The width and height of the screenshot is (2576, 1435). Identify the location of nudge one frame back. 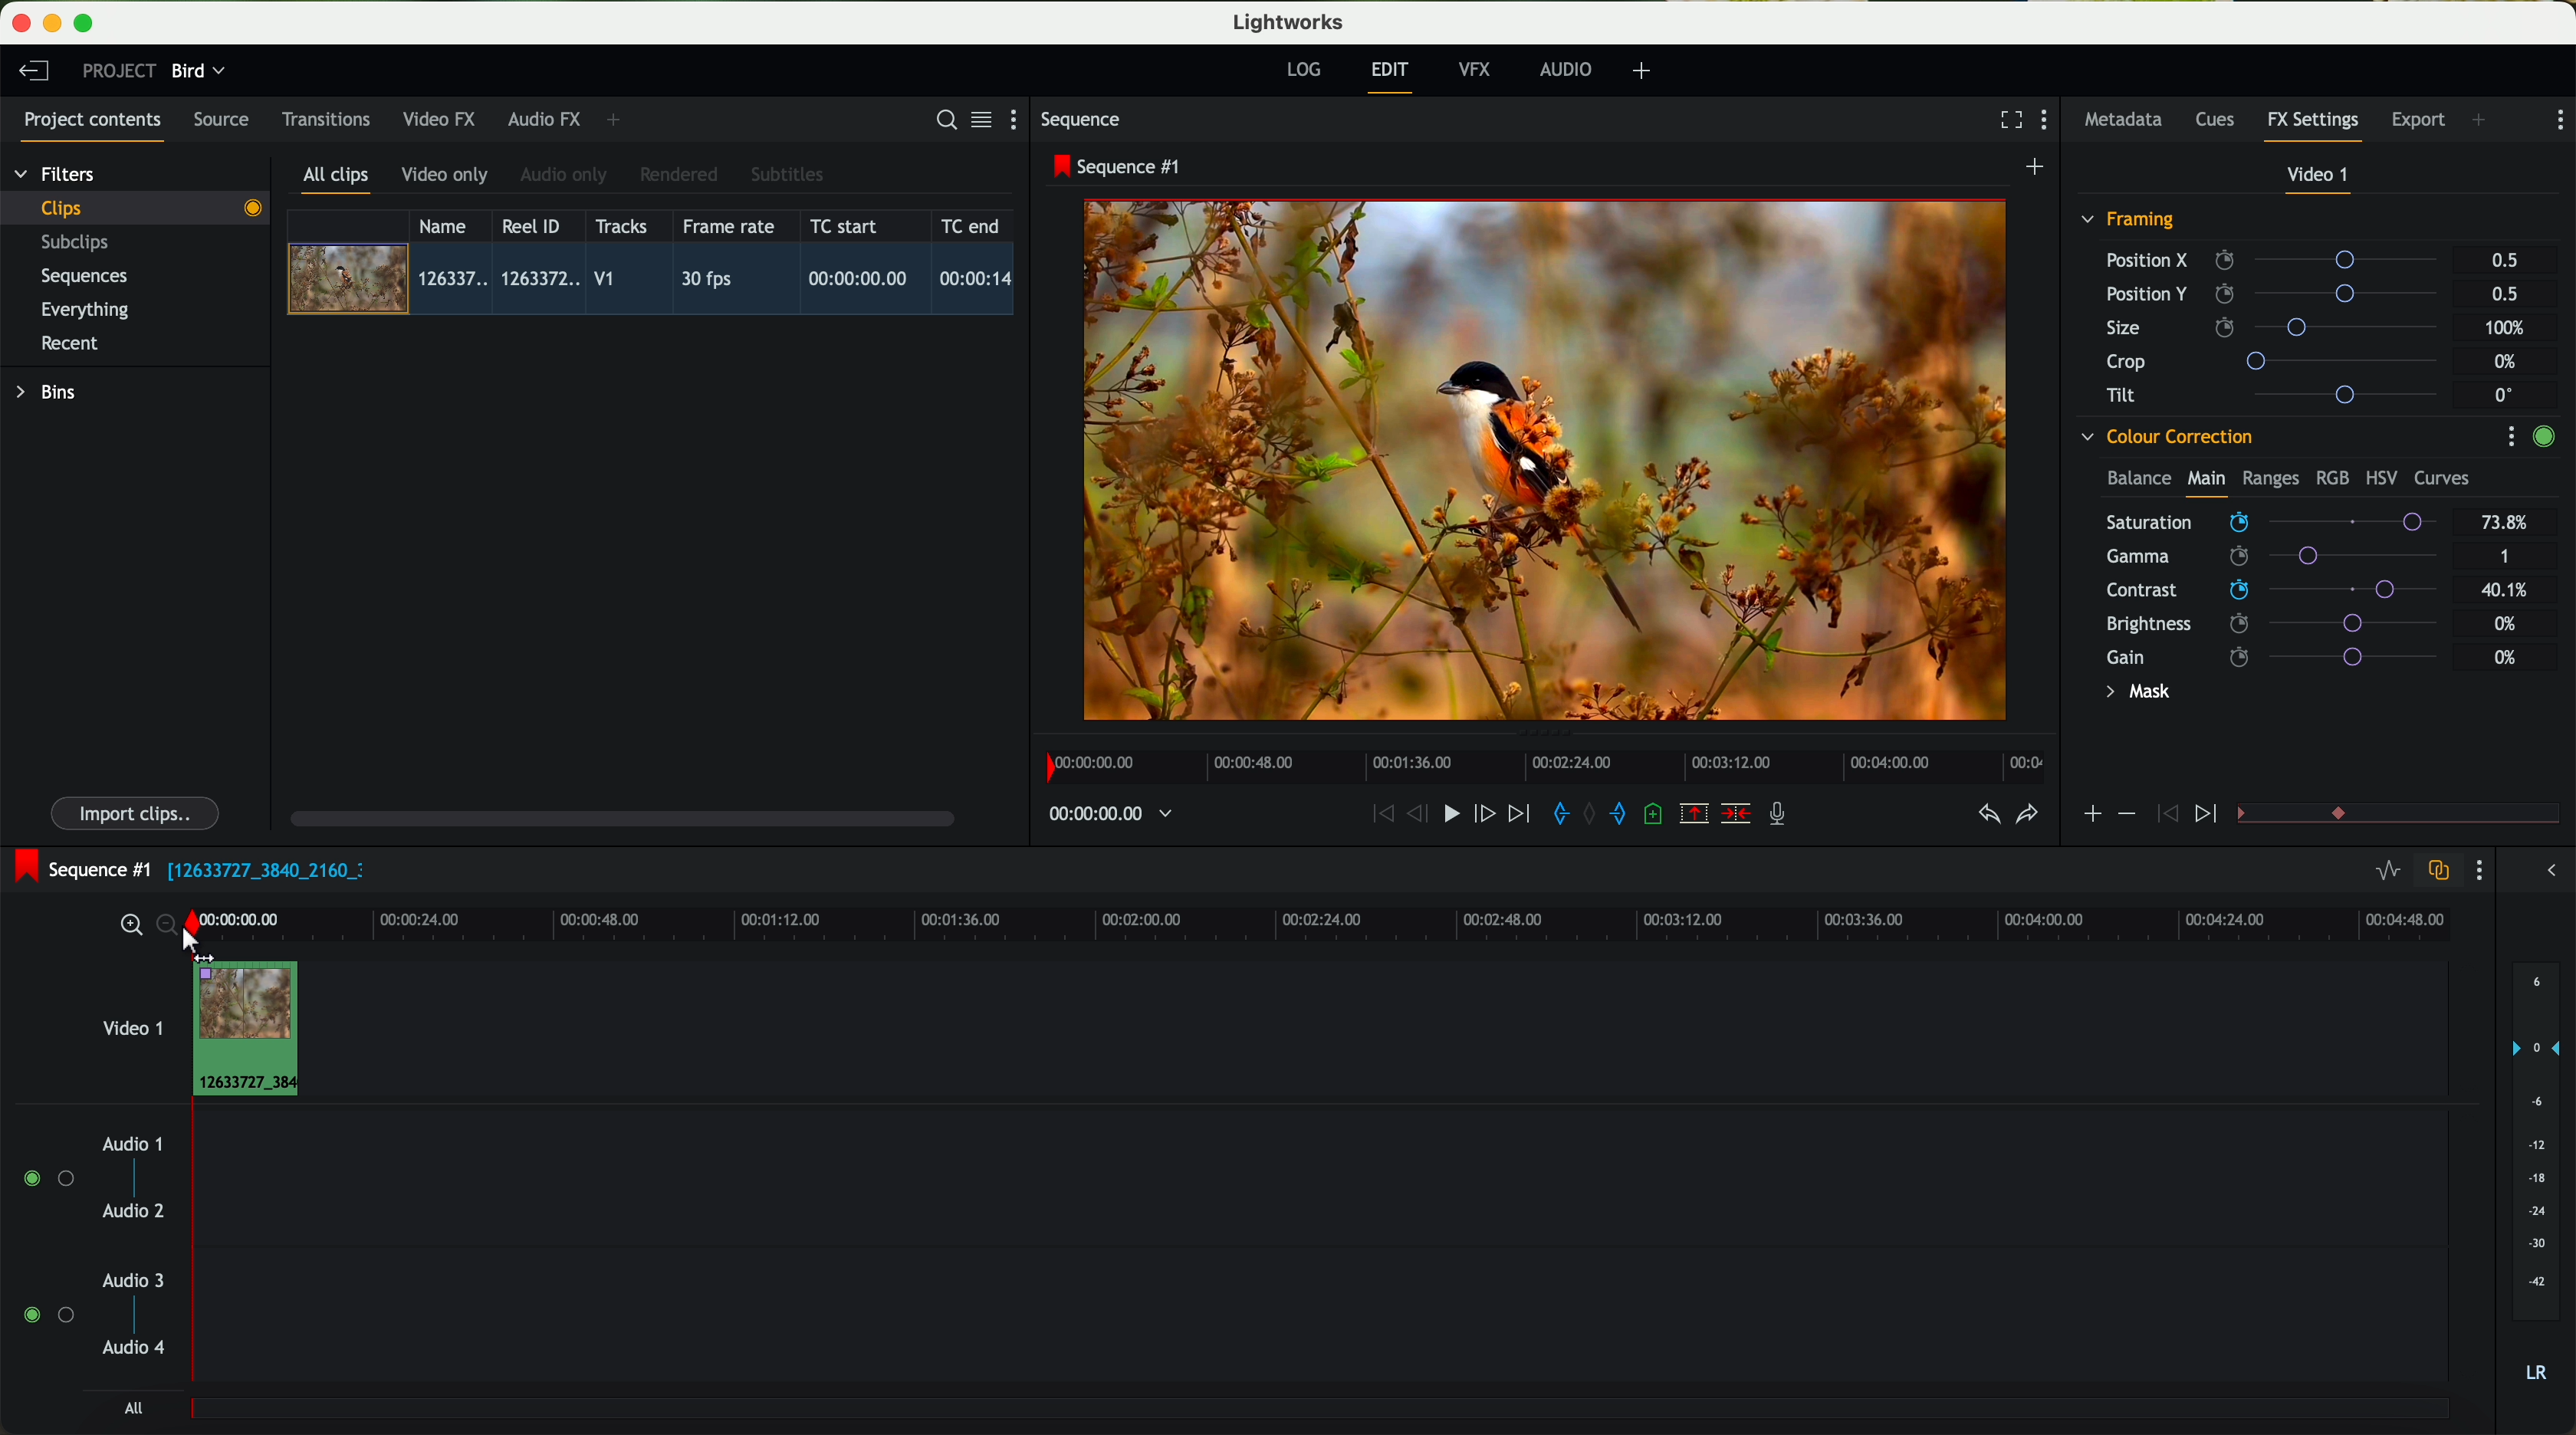
(1421, 816).